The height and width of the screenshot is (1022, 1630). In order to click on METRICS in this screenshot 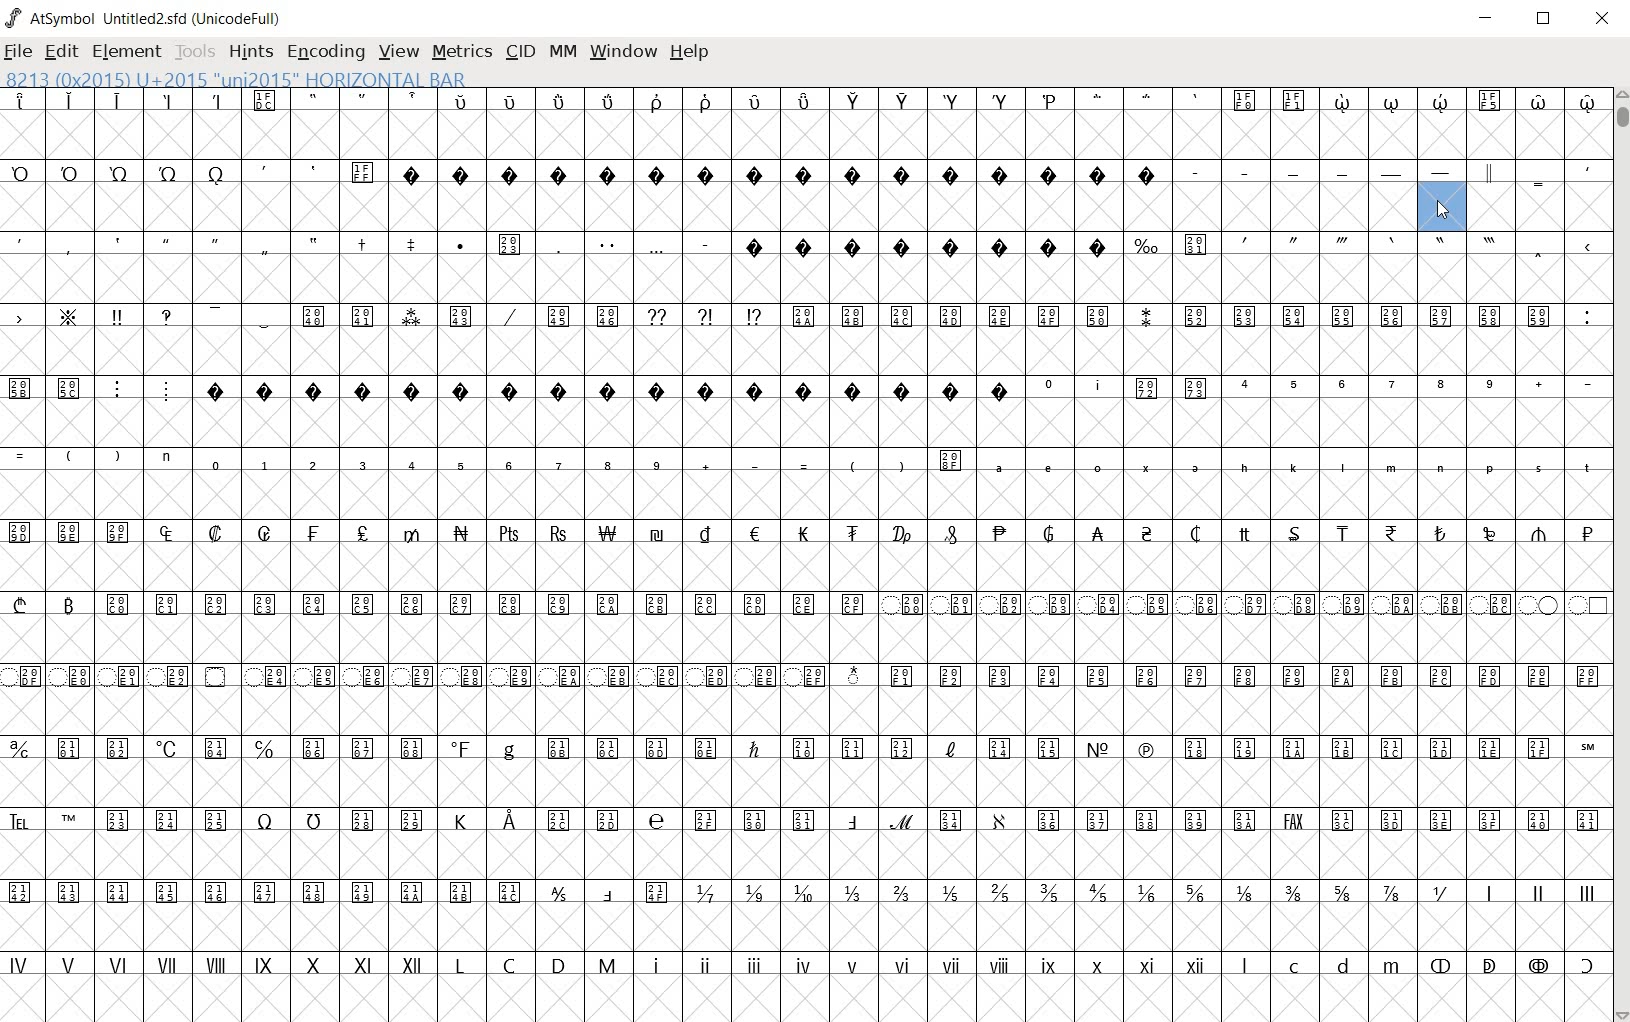, I will do `click(465, 53)`.